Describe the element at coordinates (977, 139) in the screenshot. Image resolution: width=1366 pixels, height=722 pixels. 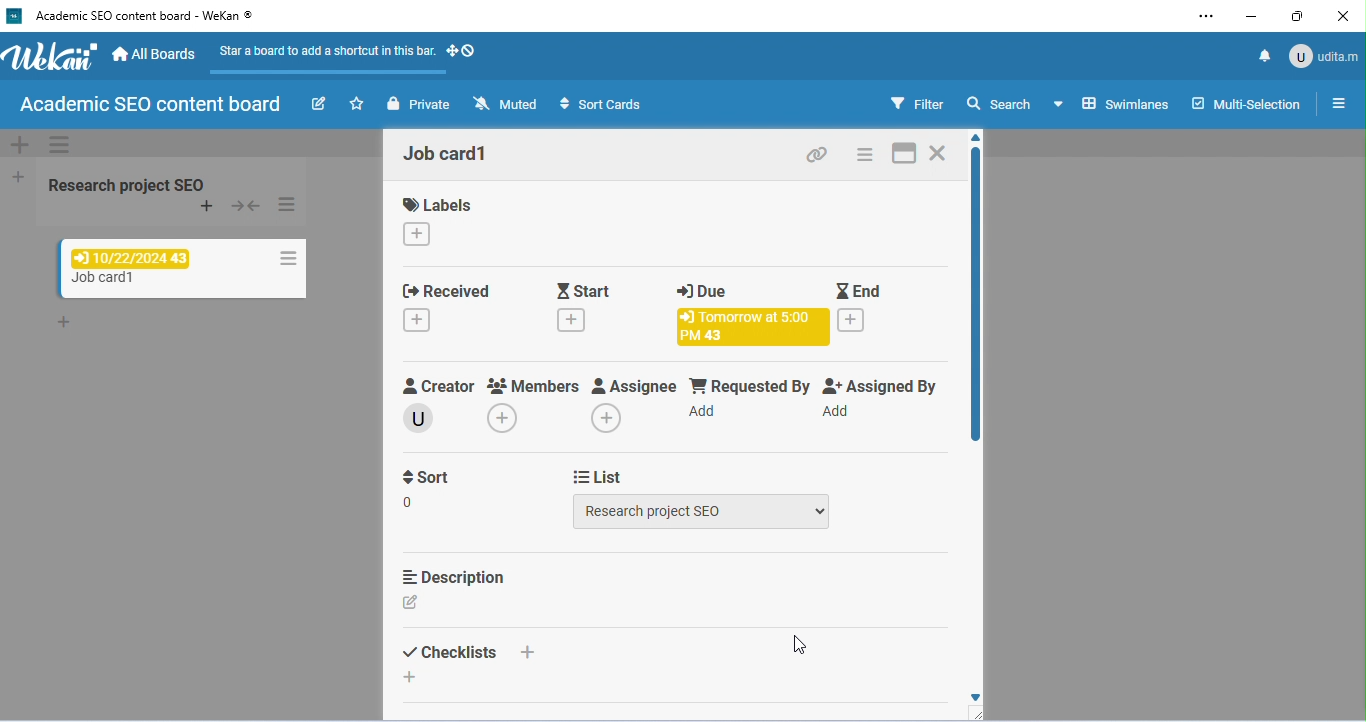
I see `move up` at that location.